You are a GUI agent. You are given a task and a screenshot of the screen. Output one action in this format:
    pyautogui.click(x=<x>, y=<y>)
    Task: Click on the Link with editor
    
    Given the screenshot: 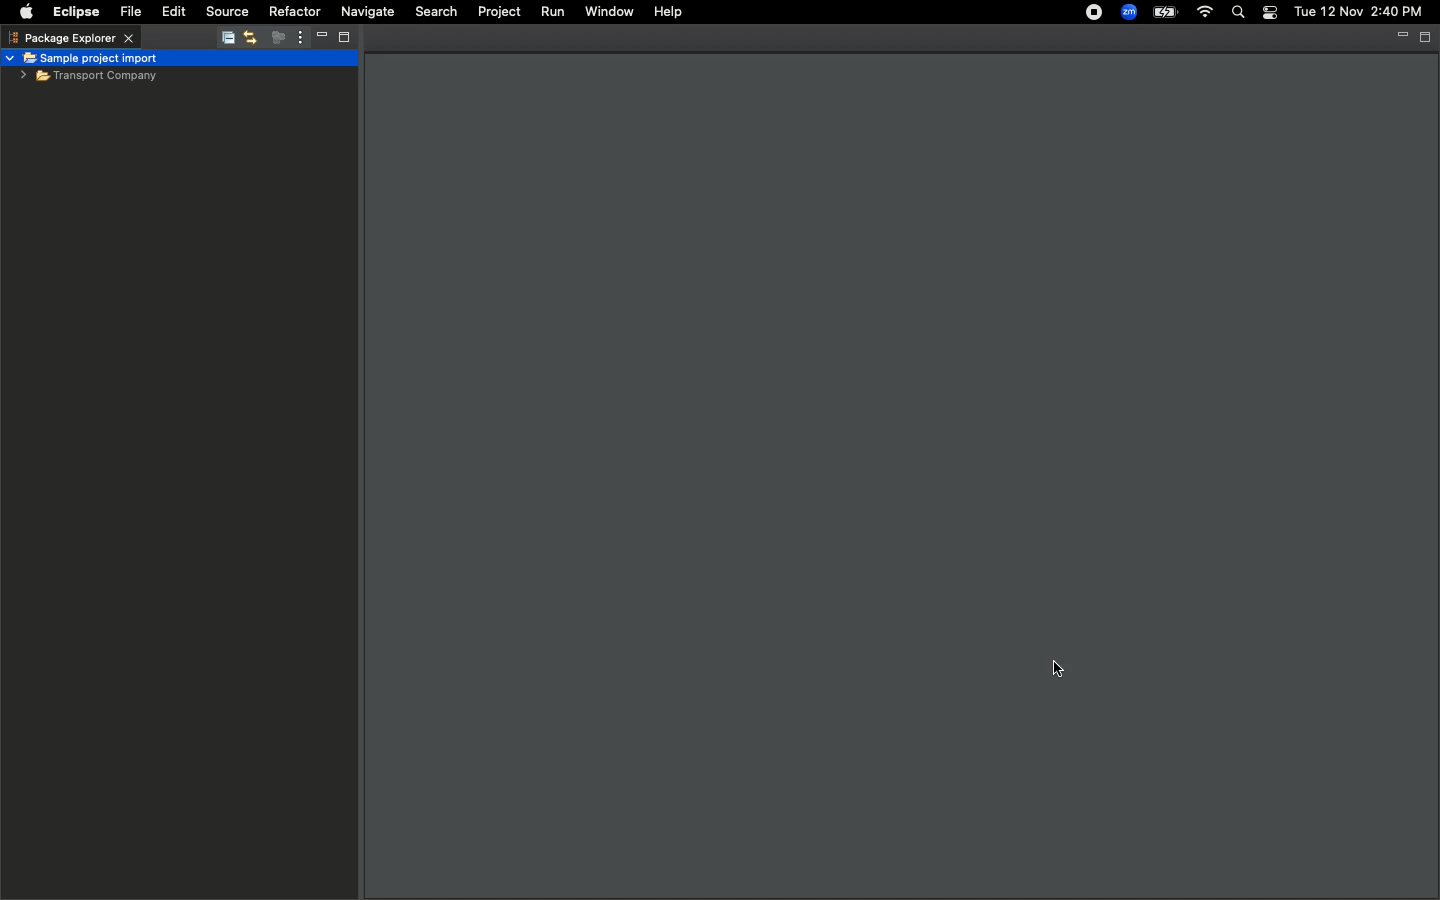 What is the action you would take?
    pyautogui.click(x=249, y=39)
    